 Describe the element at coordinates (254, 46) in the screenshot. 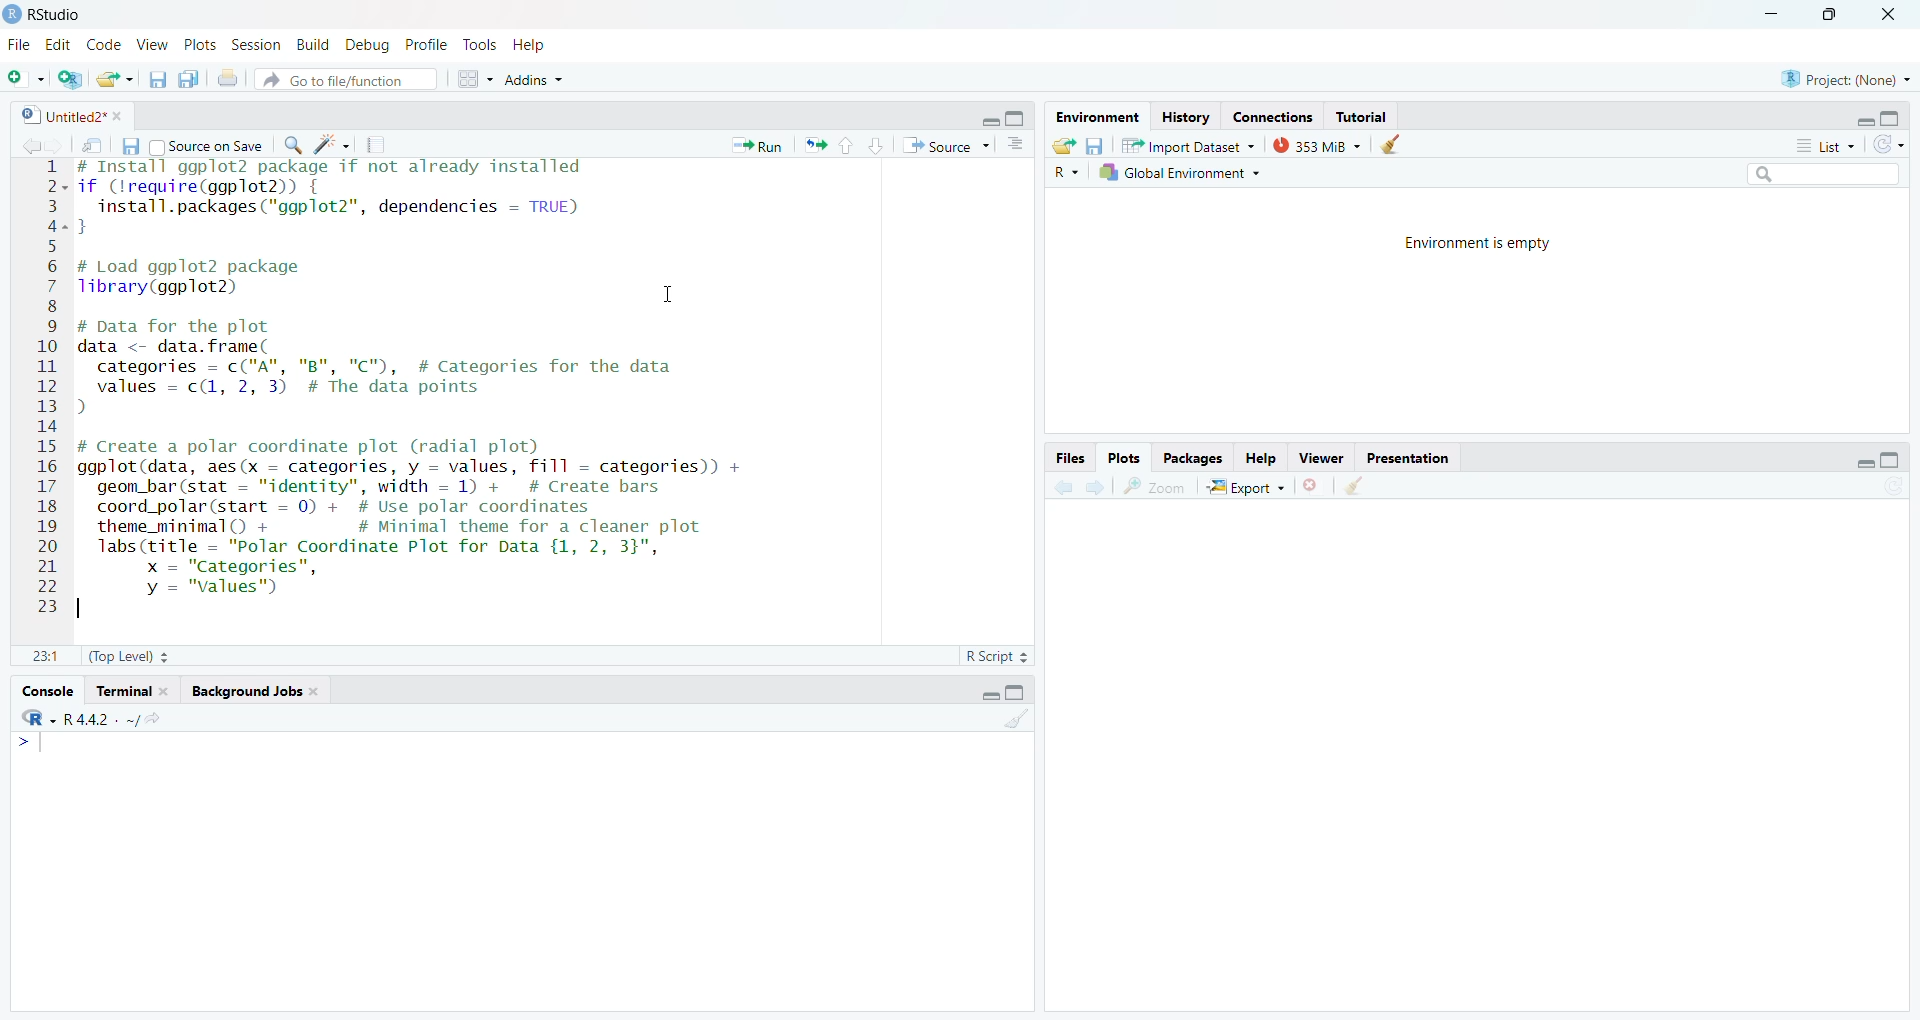

I see `Session` at that location.